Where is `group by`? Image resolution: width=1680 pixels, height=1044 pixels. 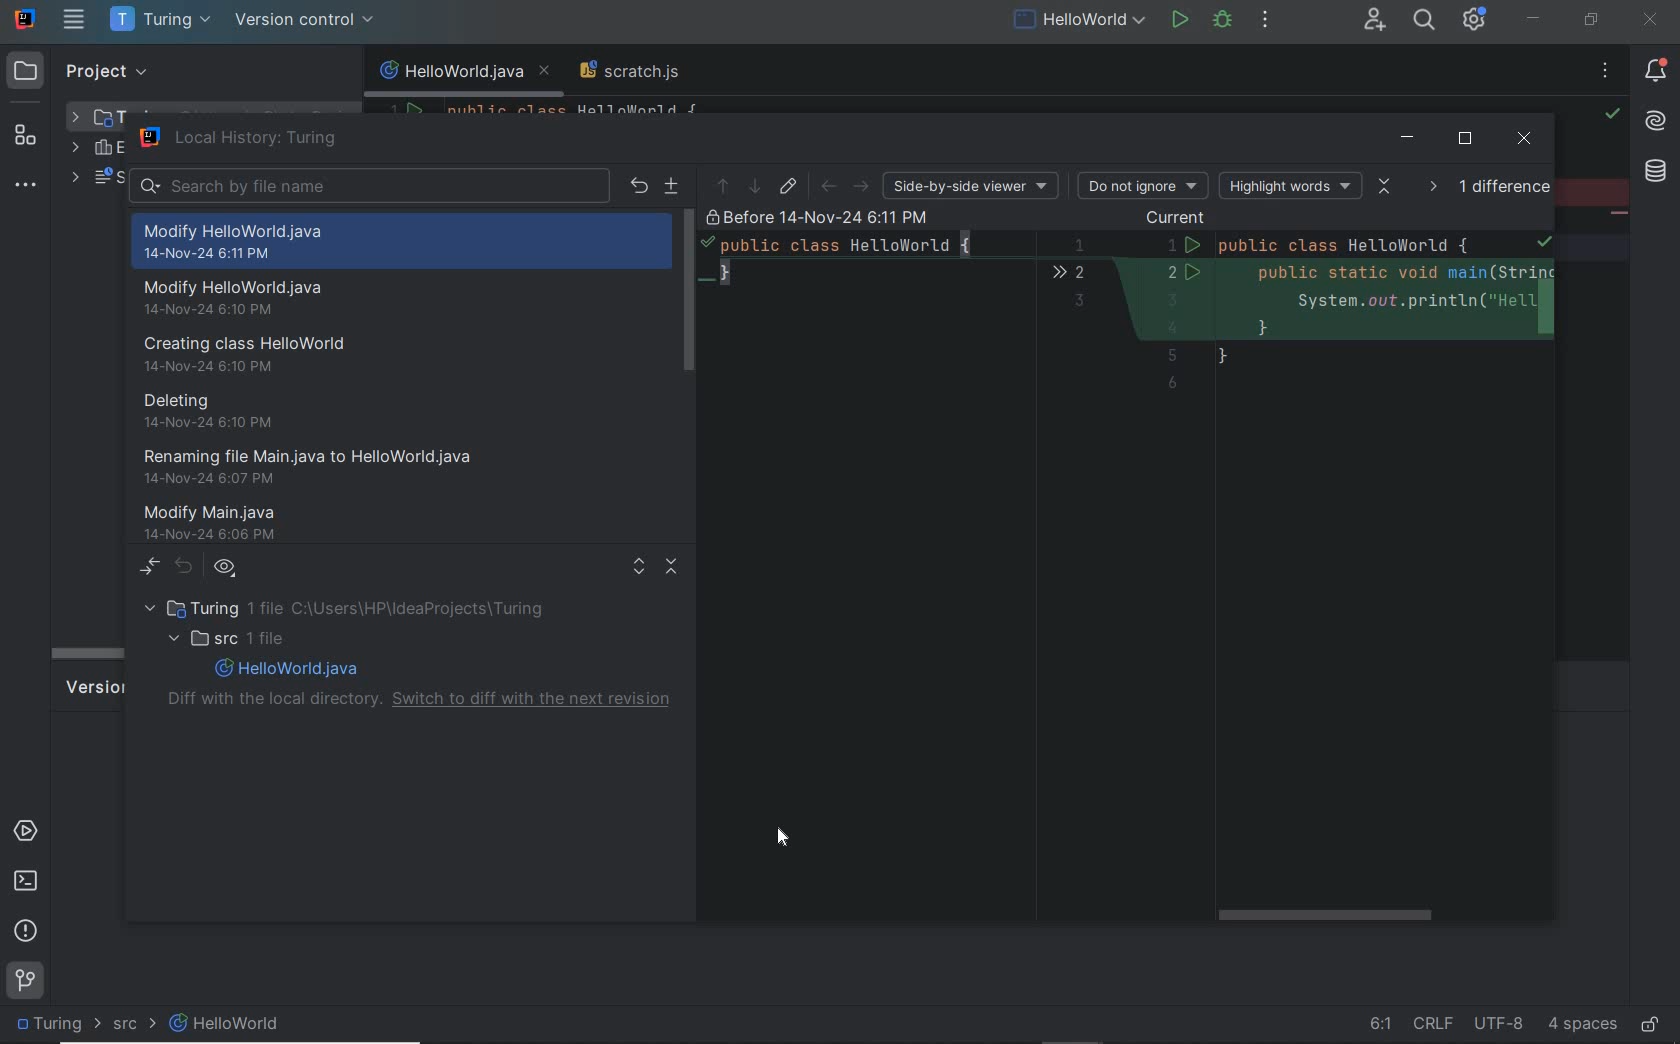
group by is located at coordinates (226, 570).